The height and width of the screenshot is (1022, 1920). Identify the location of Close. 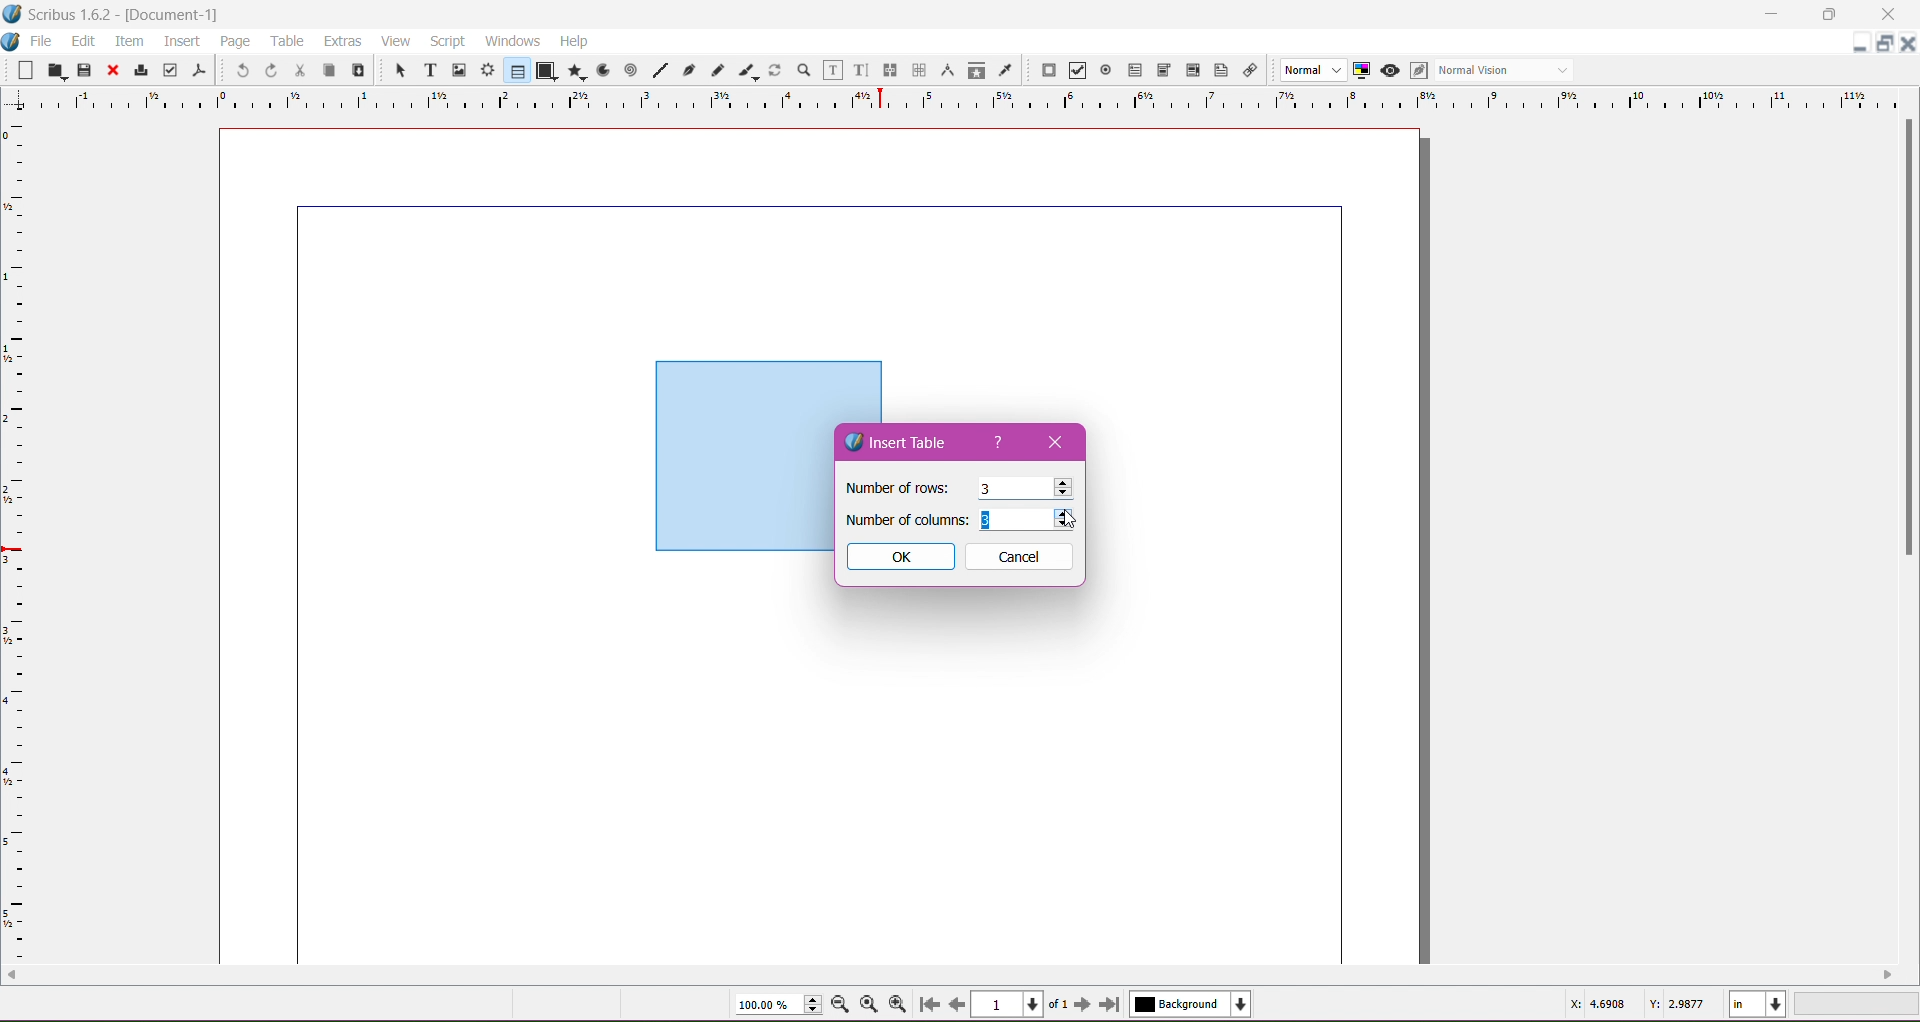
(111, 71).